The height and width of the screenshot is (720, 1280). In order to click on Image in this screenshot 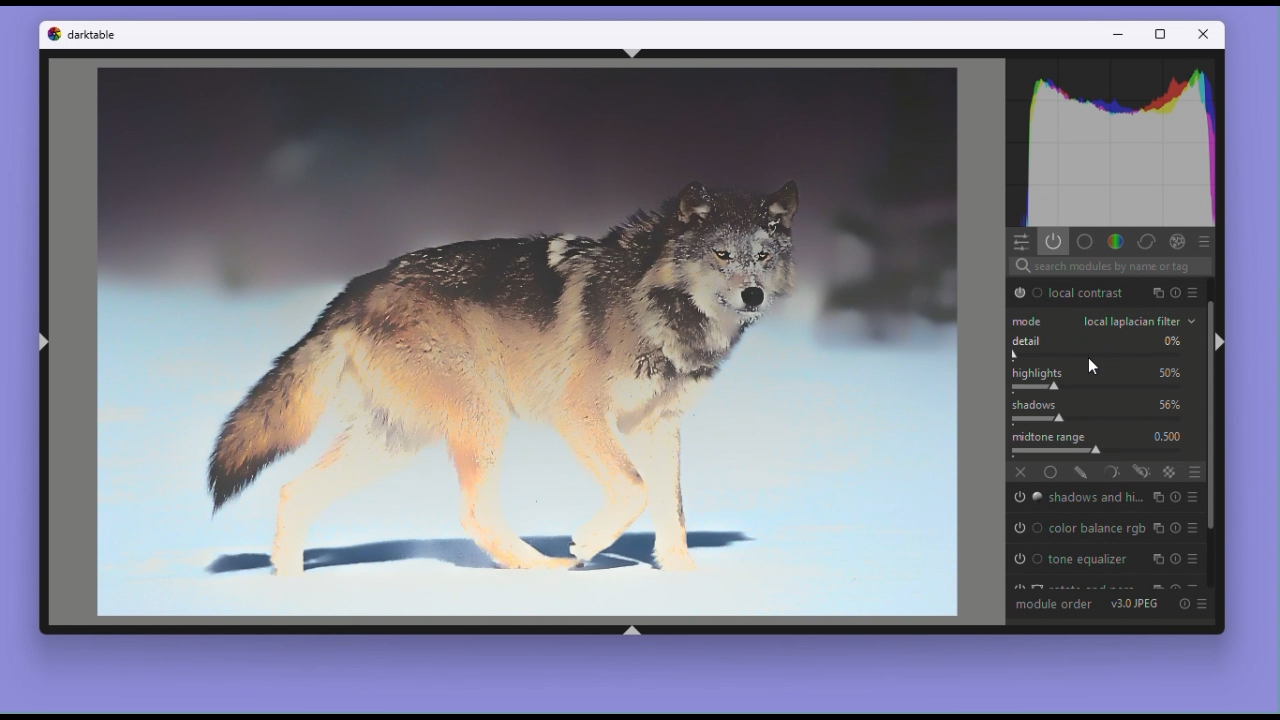, I will do `click(528, 341)`.